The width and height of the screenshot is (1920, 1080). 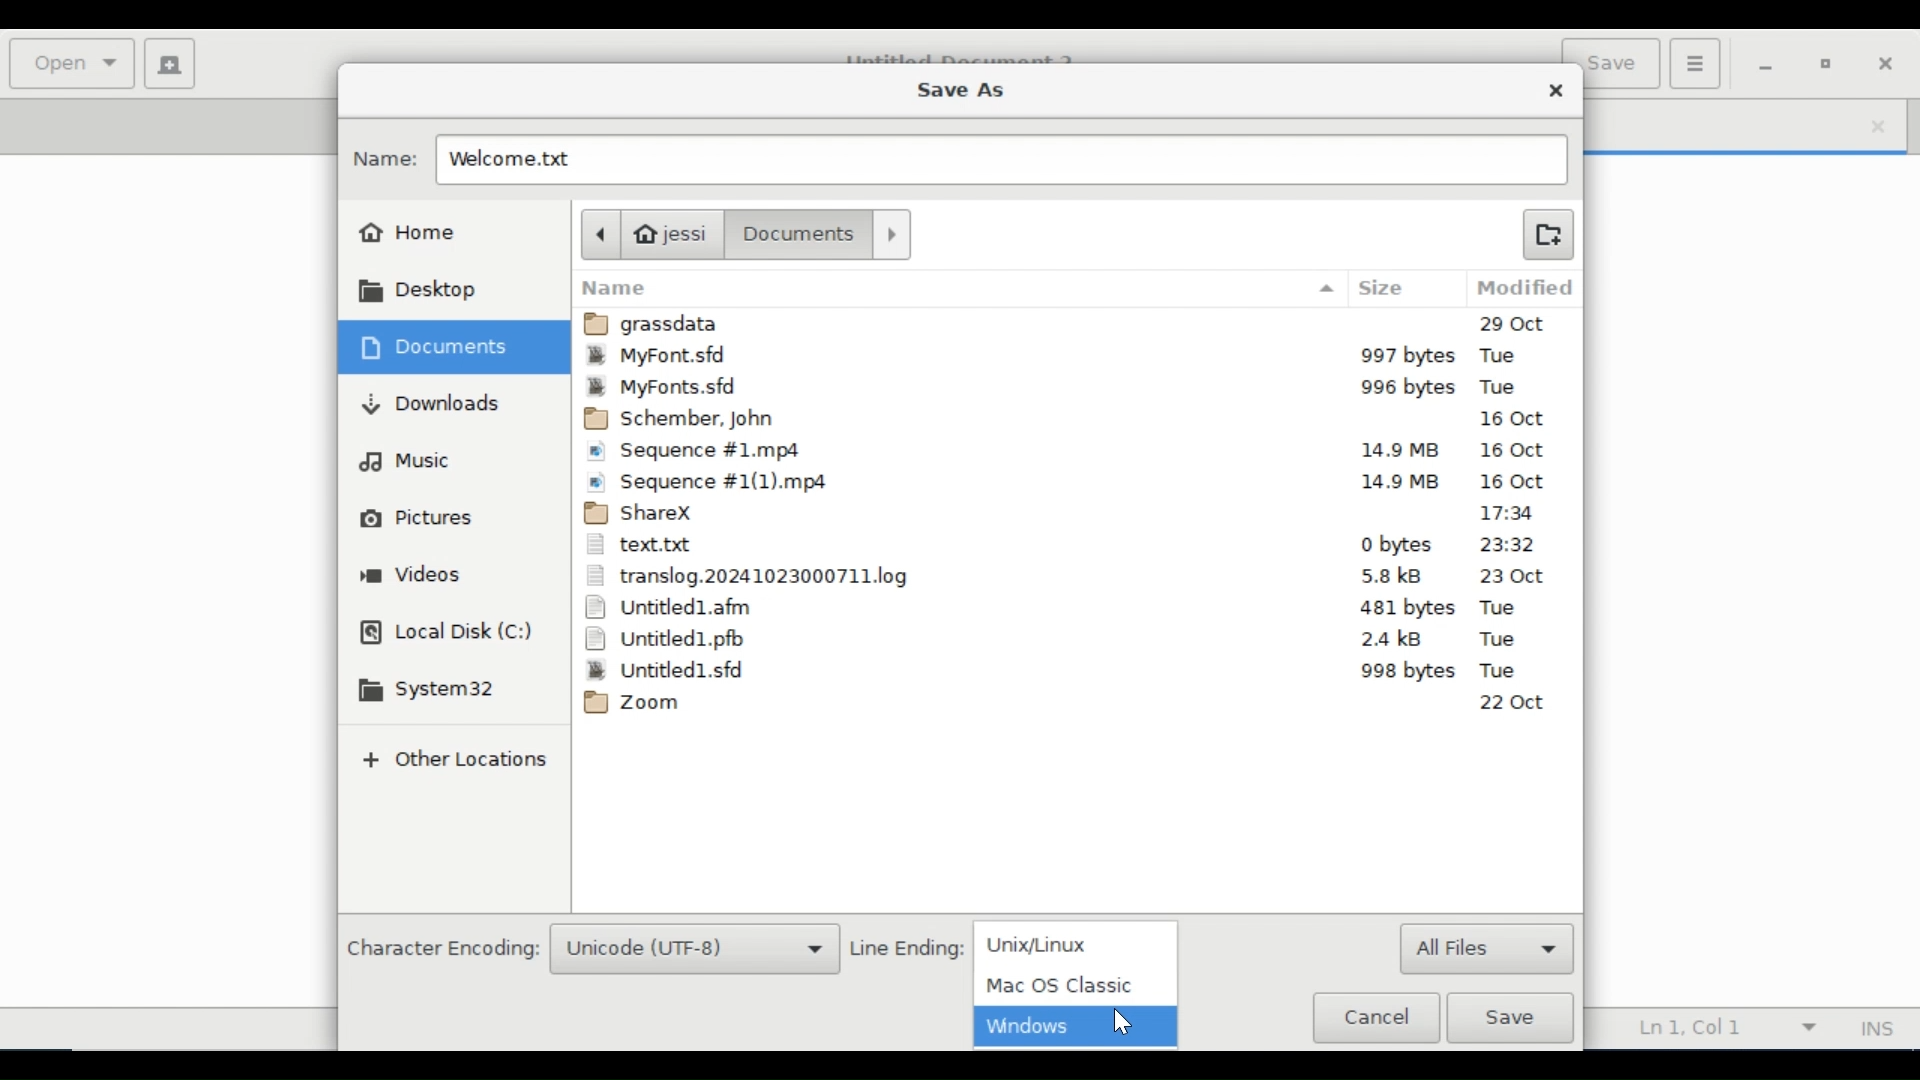 What do you see at coordinates (445, 634) in the screenshot?
I see `Local Disk(C)` at bounding box center [445, 634].